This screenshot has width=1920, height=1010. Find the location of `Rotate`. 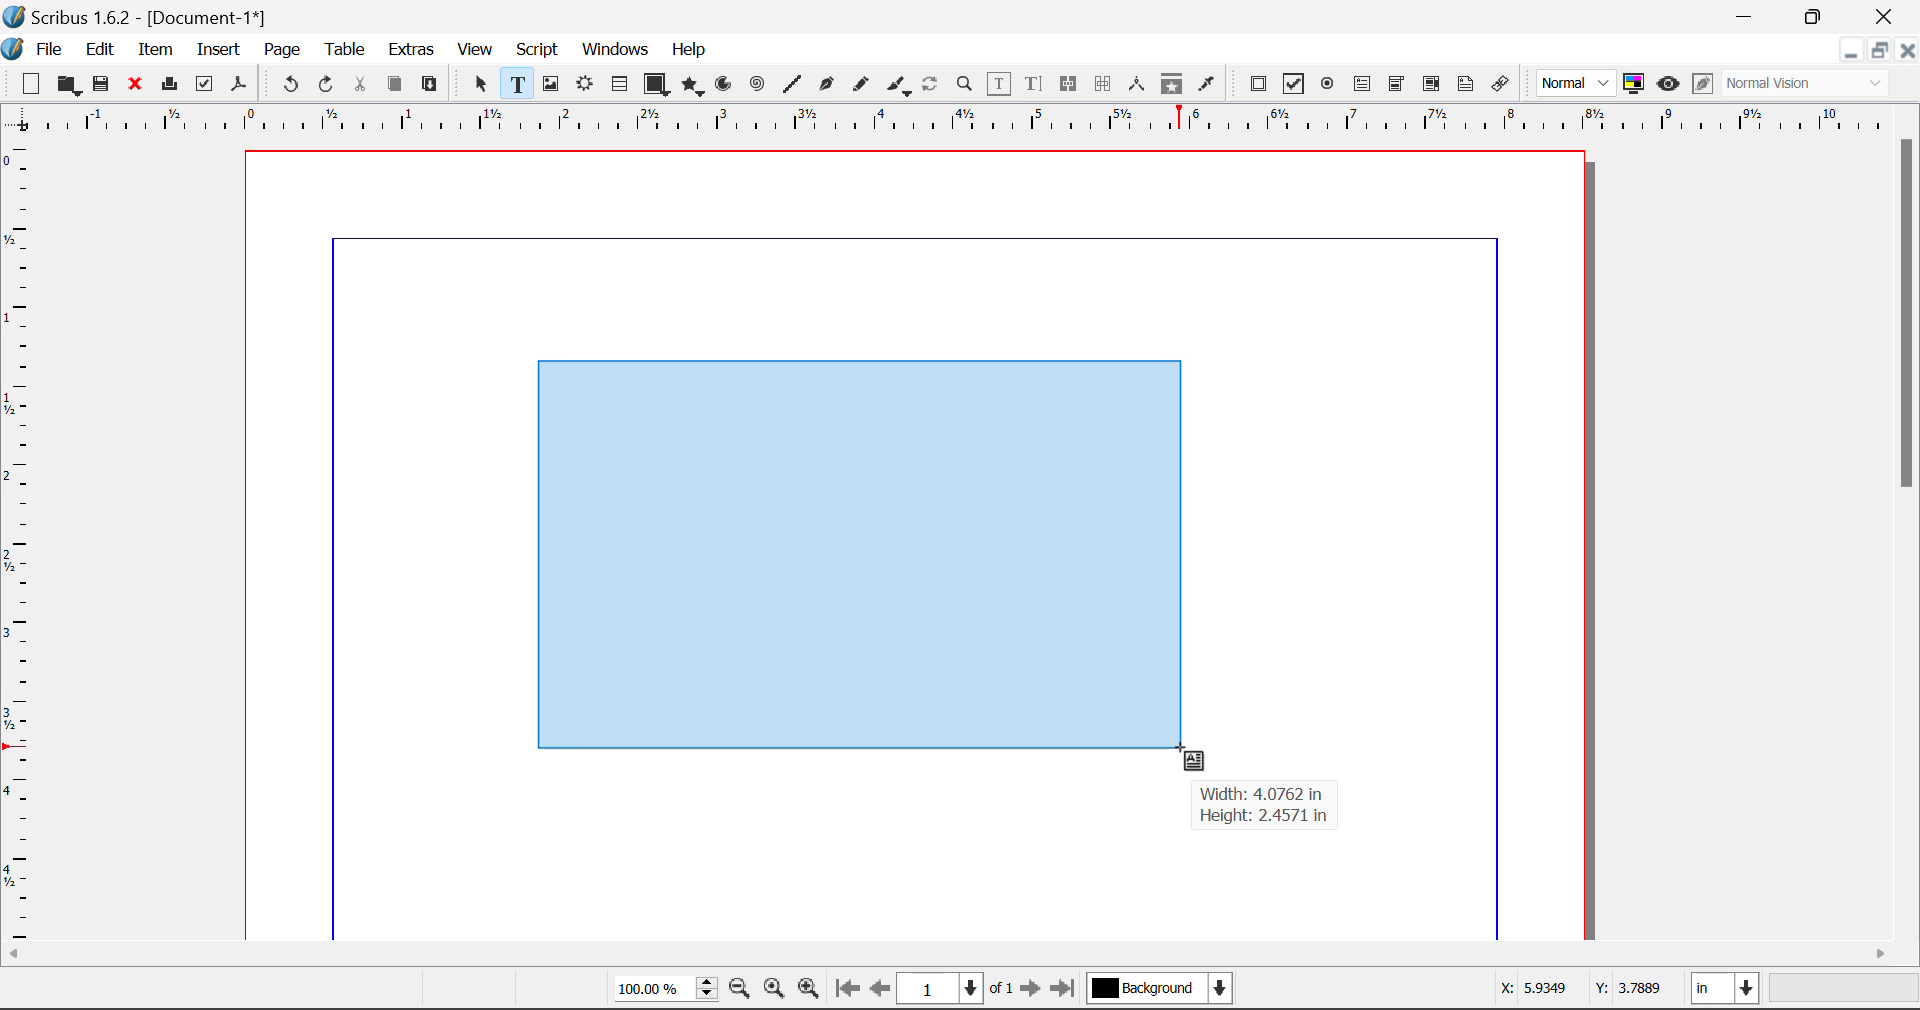

Rotate is located at coordinates (931, 82).